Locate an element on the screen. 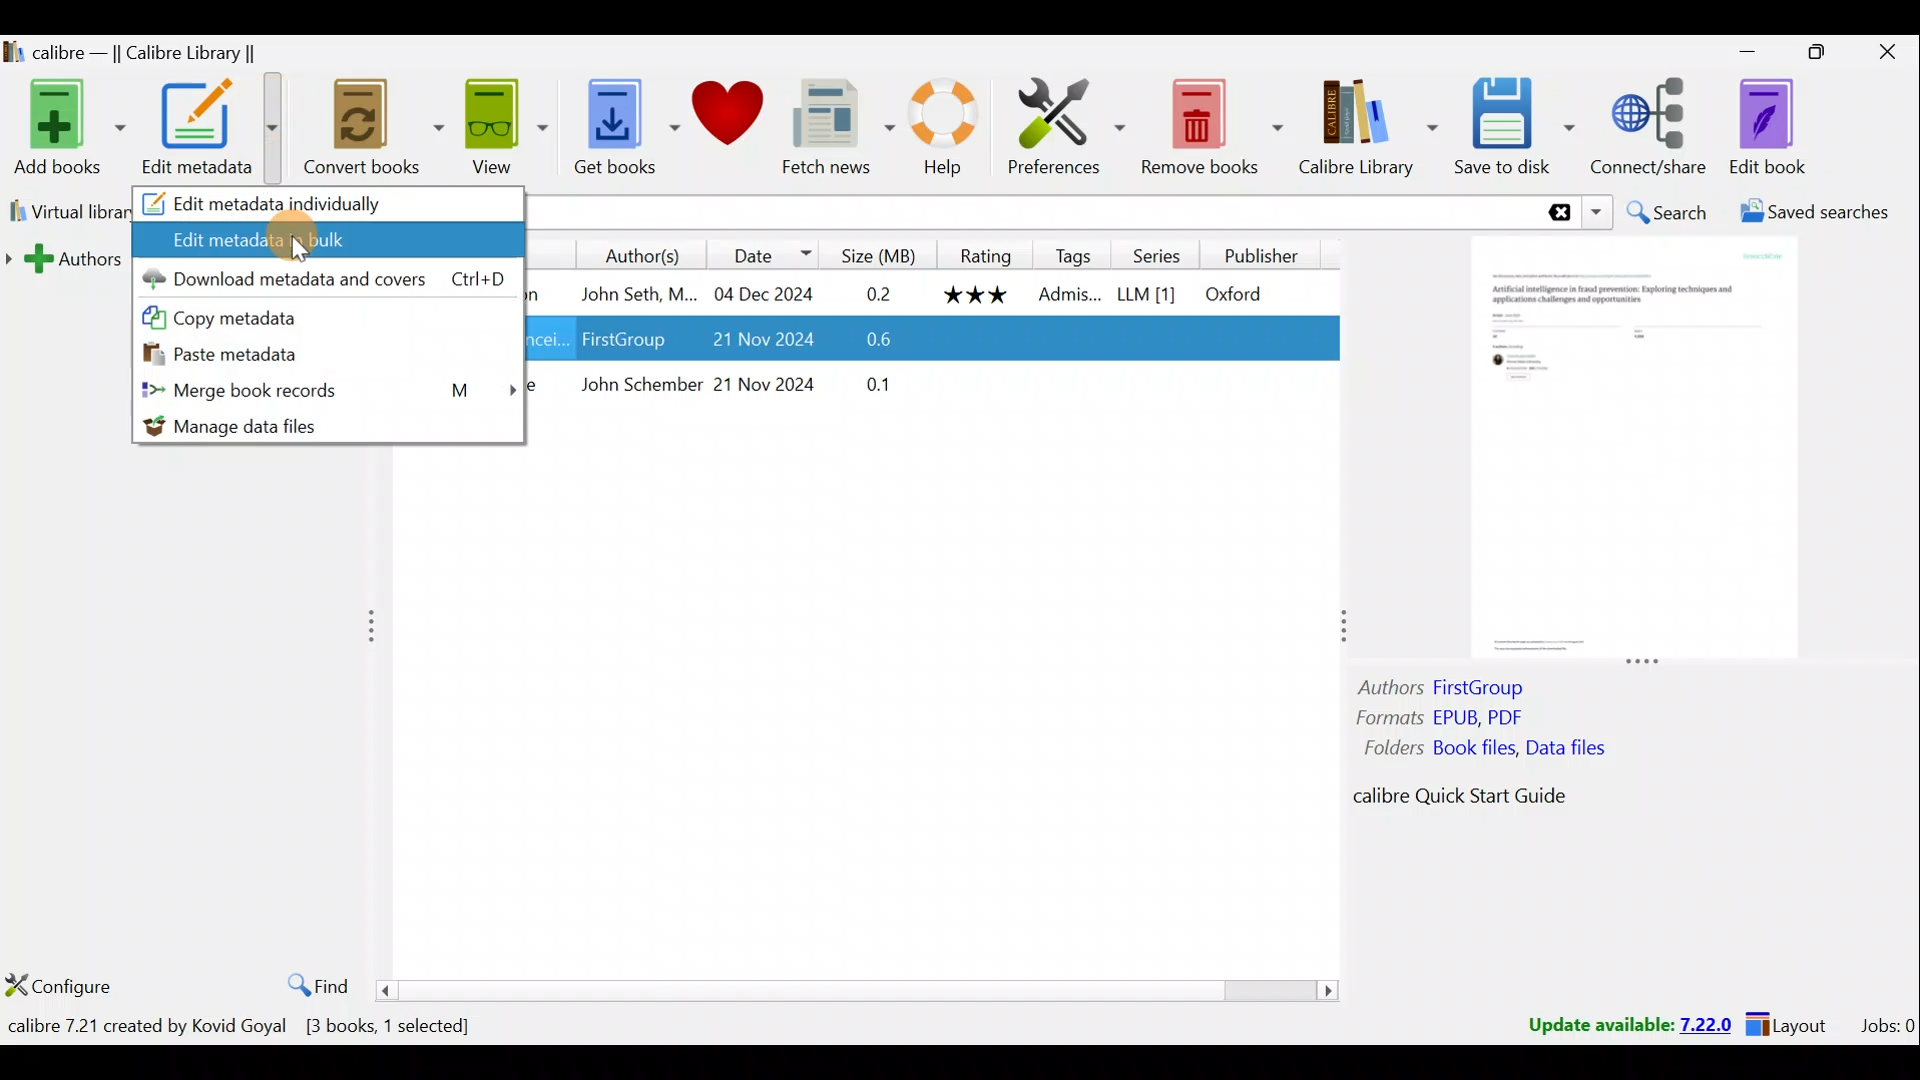 Image resolution: width=1920 pixels, height=1080 pixels. Maximise is located at coordinates (1817, 56).